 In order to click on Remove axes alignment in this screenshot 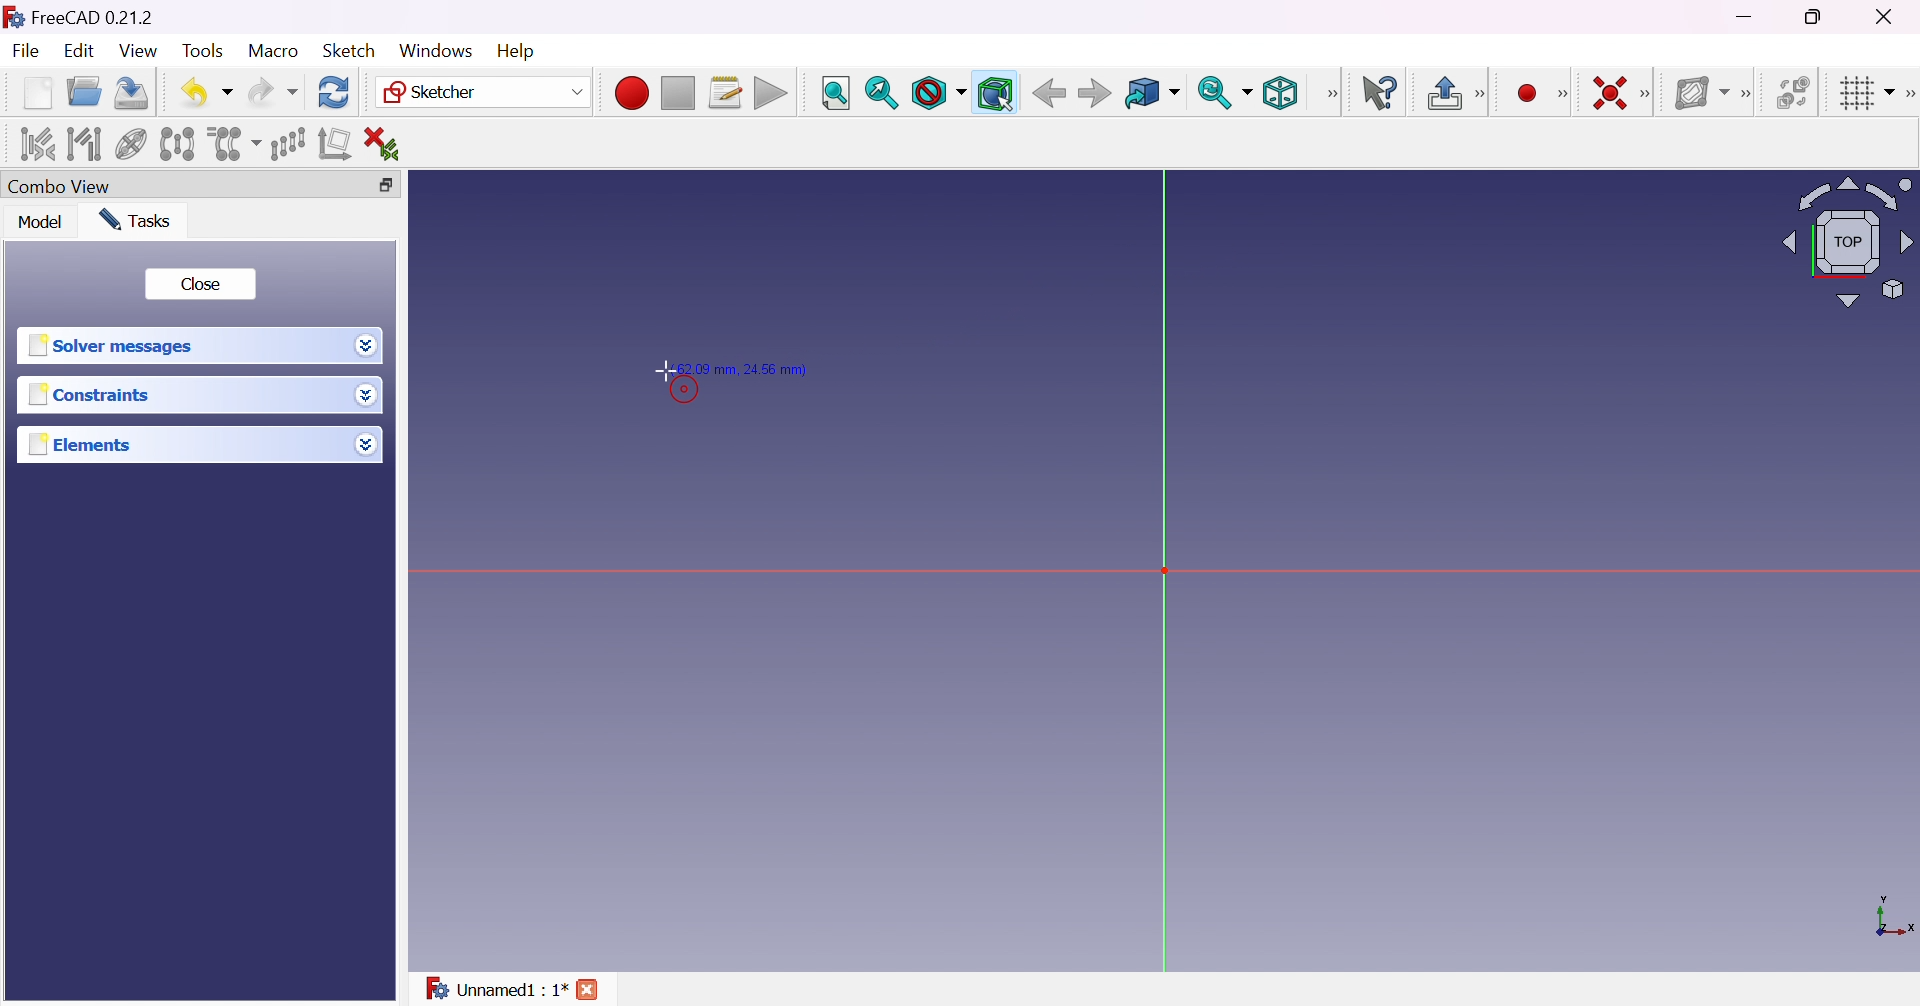, I will do `click(335, 145)`.